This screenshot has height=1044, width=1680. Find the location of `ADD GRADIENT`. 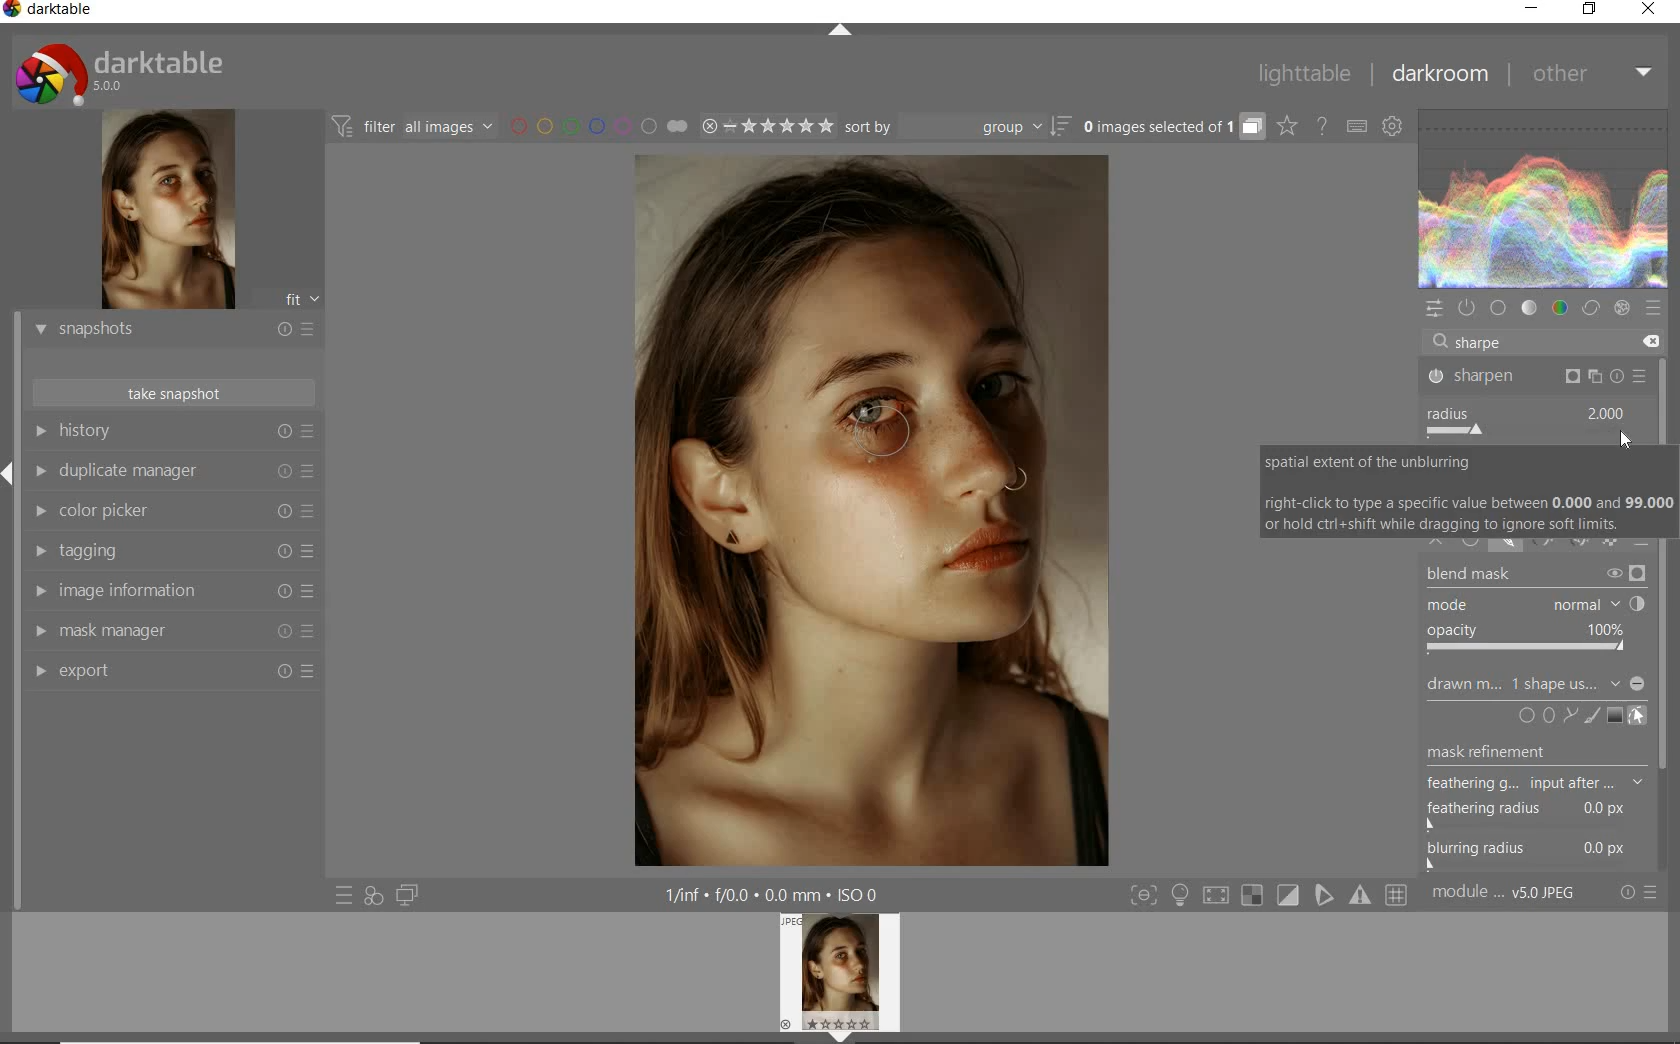

ADD GRADIENT is located at coordinates (1615, 716).